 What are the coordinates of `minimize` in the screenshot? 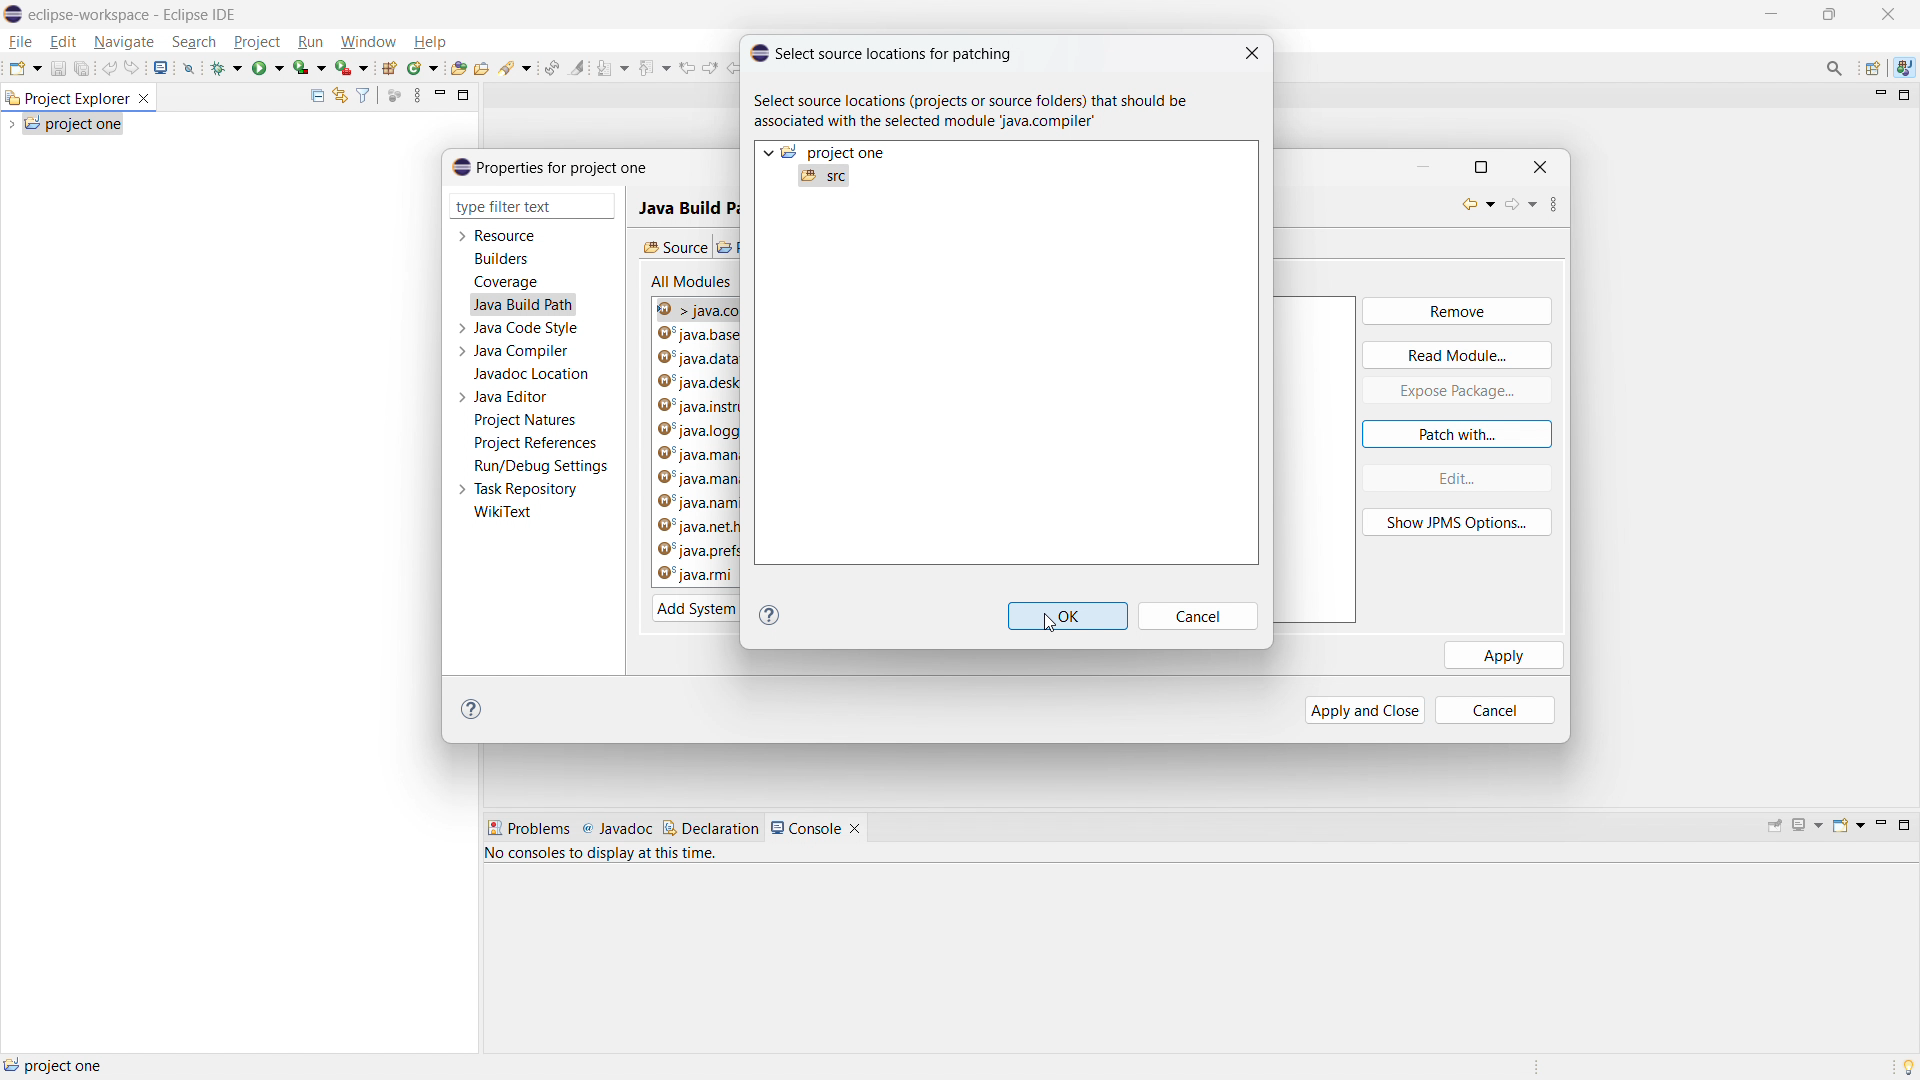 It's located at (440, 95).